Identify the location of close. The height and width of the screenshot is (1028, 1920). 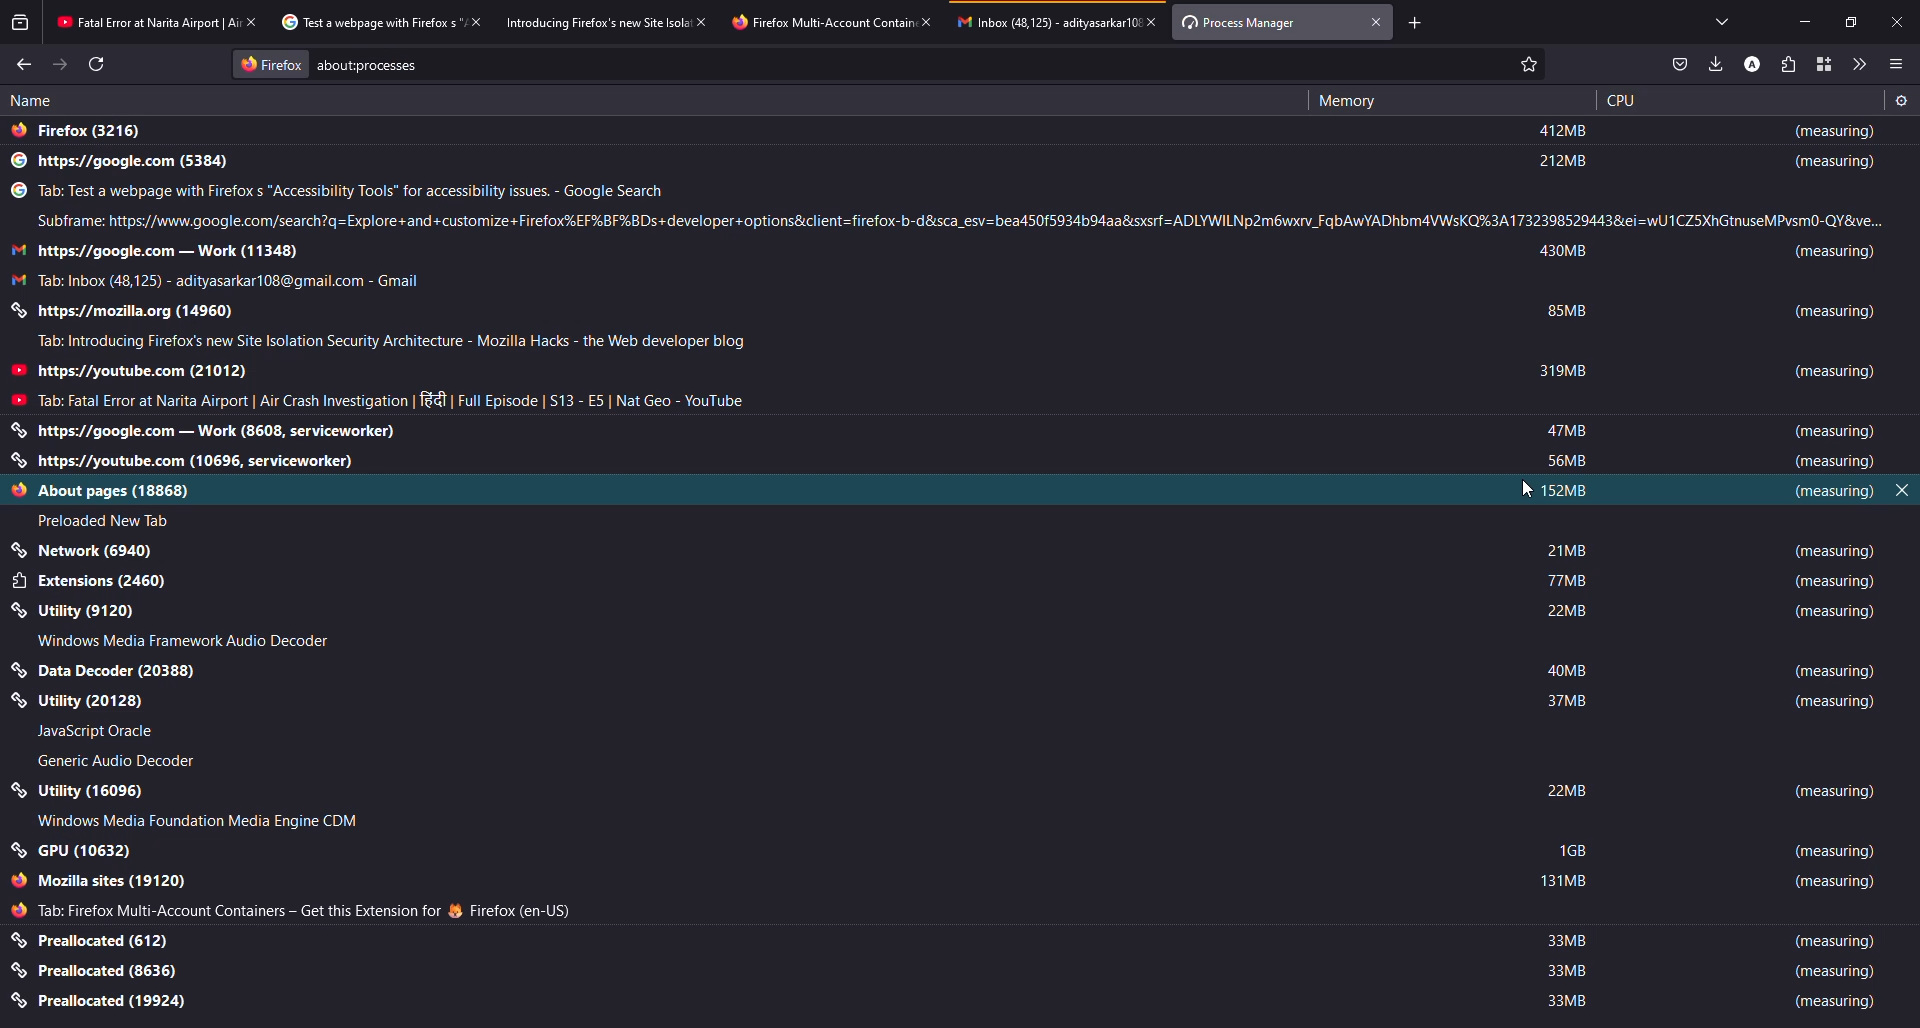
(928, 20).